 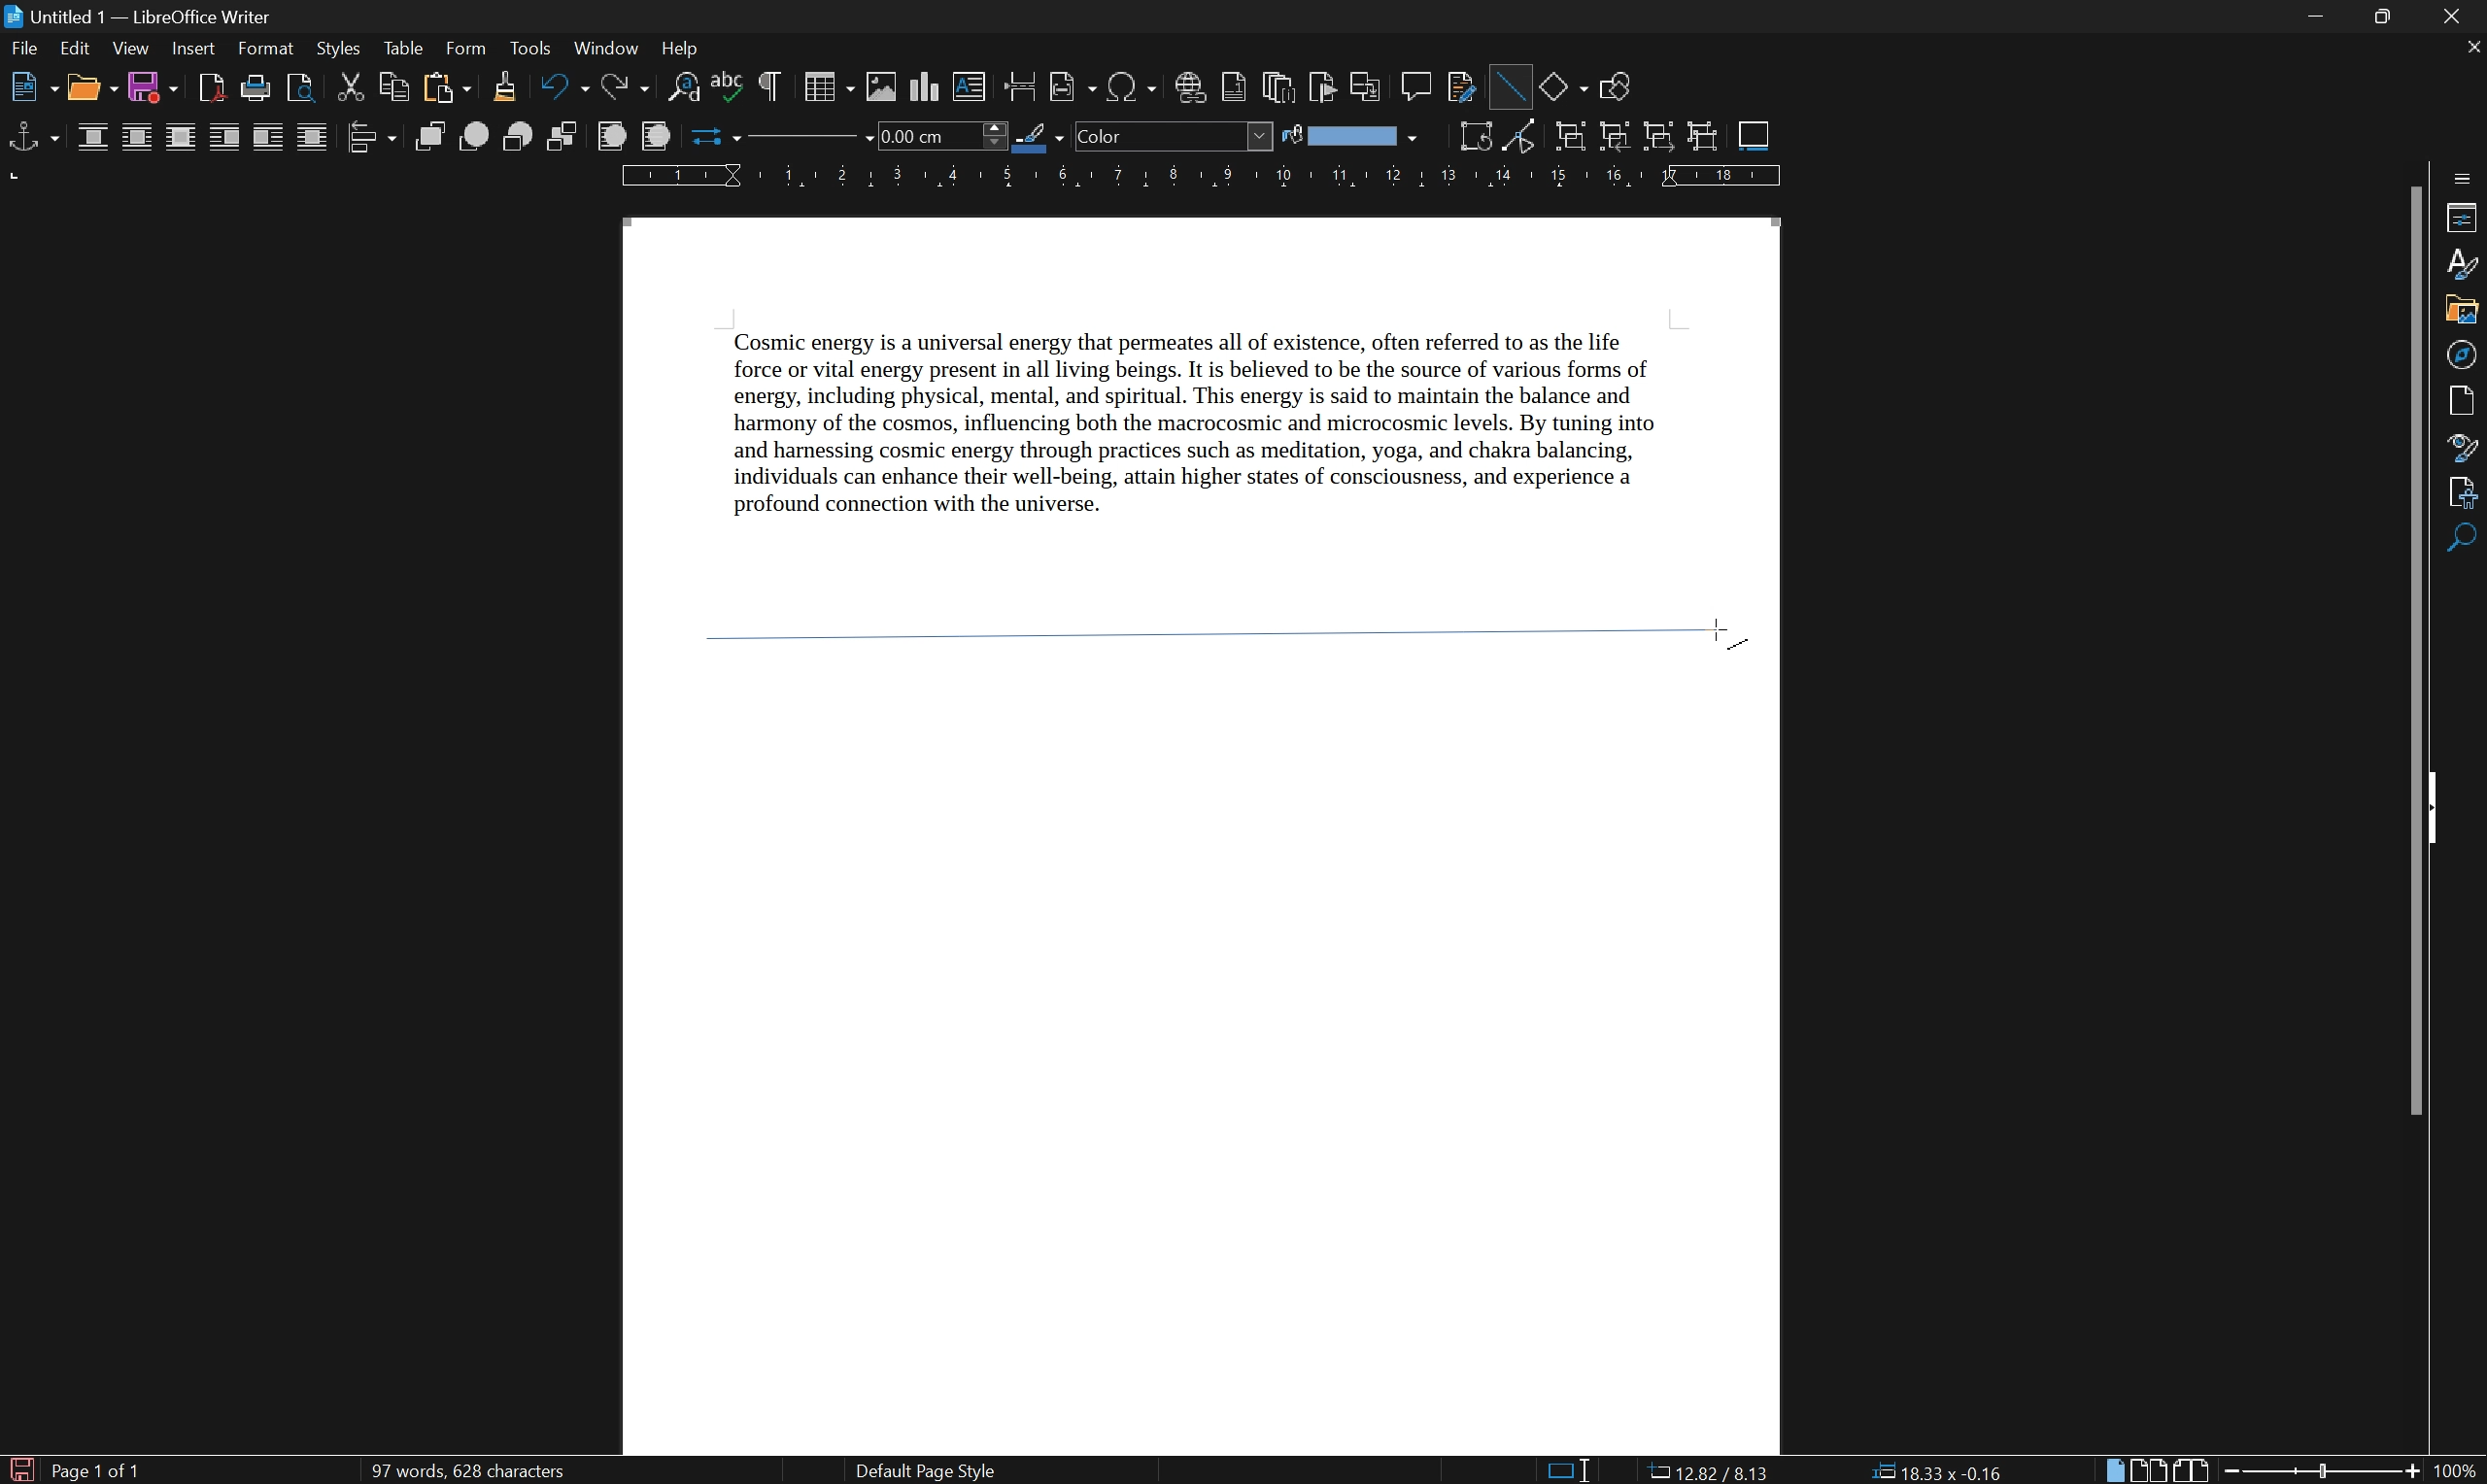 I want to click on save, so click(x=155, y=89).